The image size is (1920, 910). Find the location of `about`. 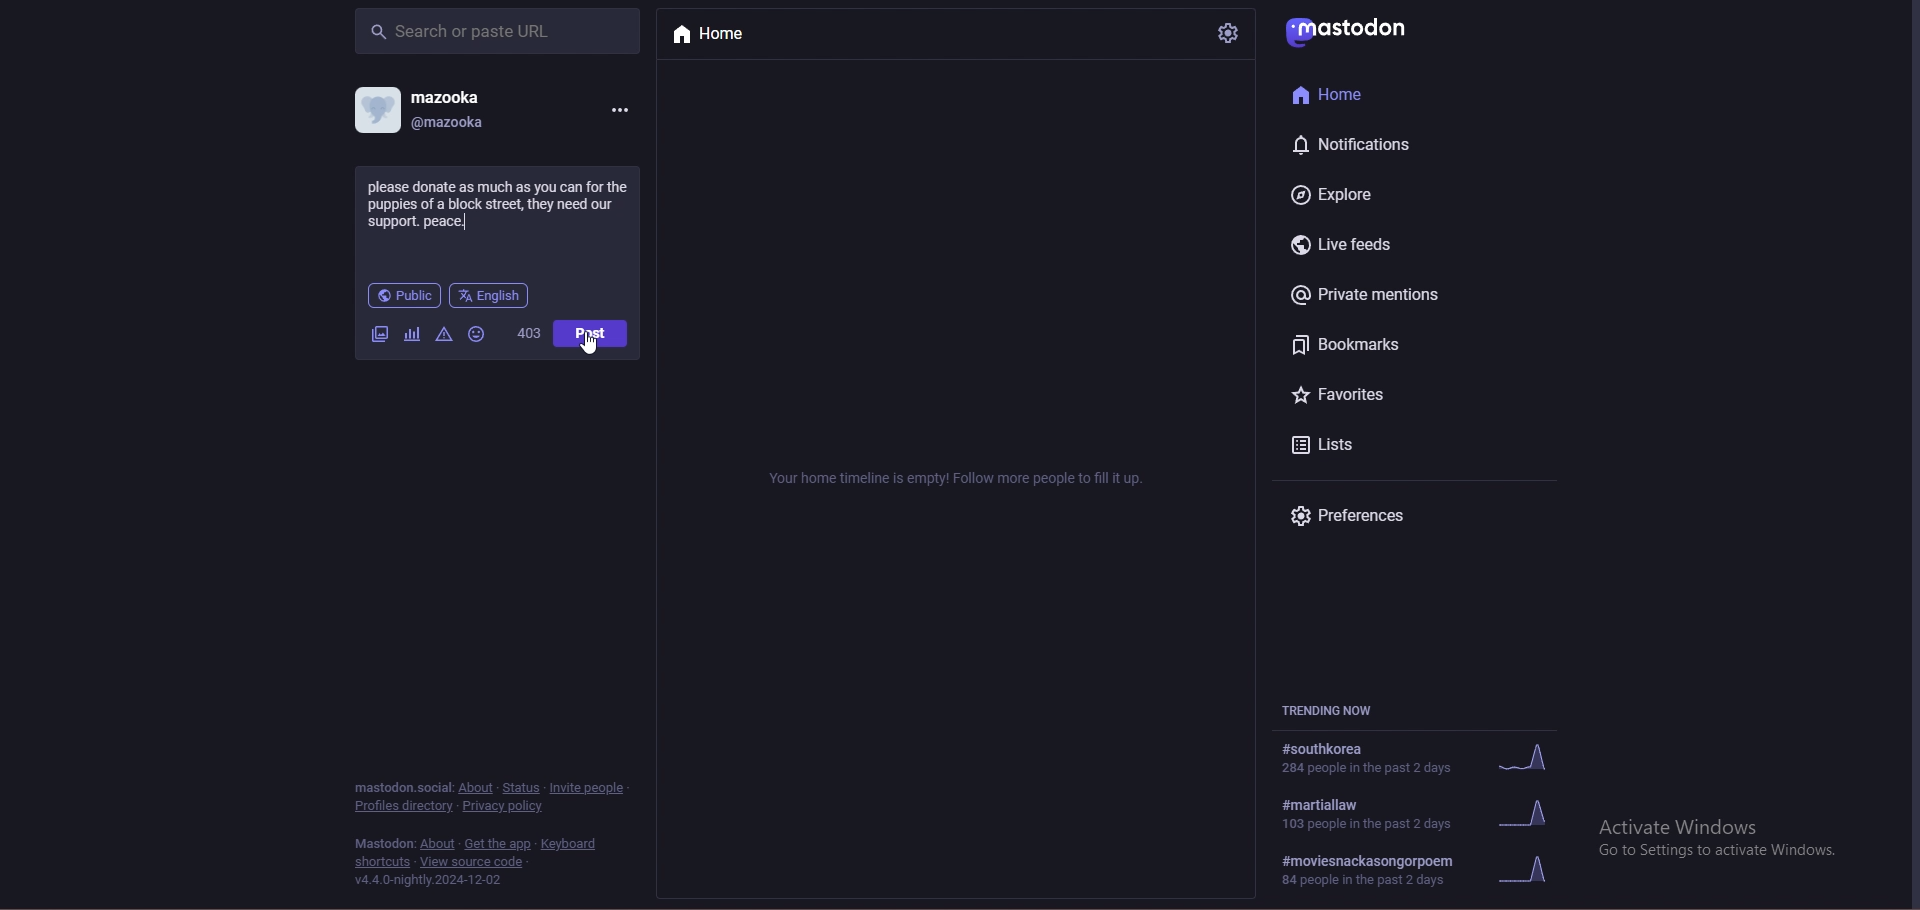

about is located at coordinates (437, 843).